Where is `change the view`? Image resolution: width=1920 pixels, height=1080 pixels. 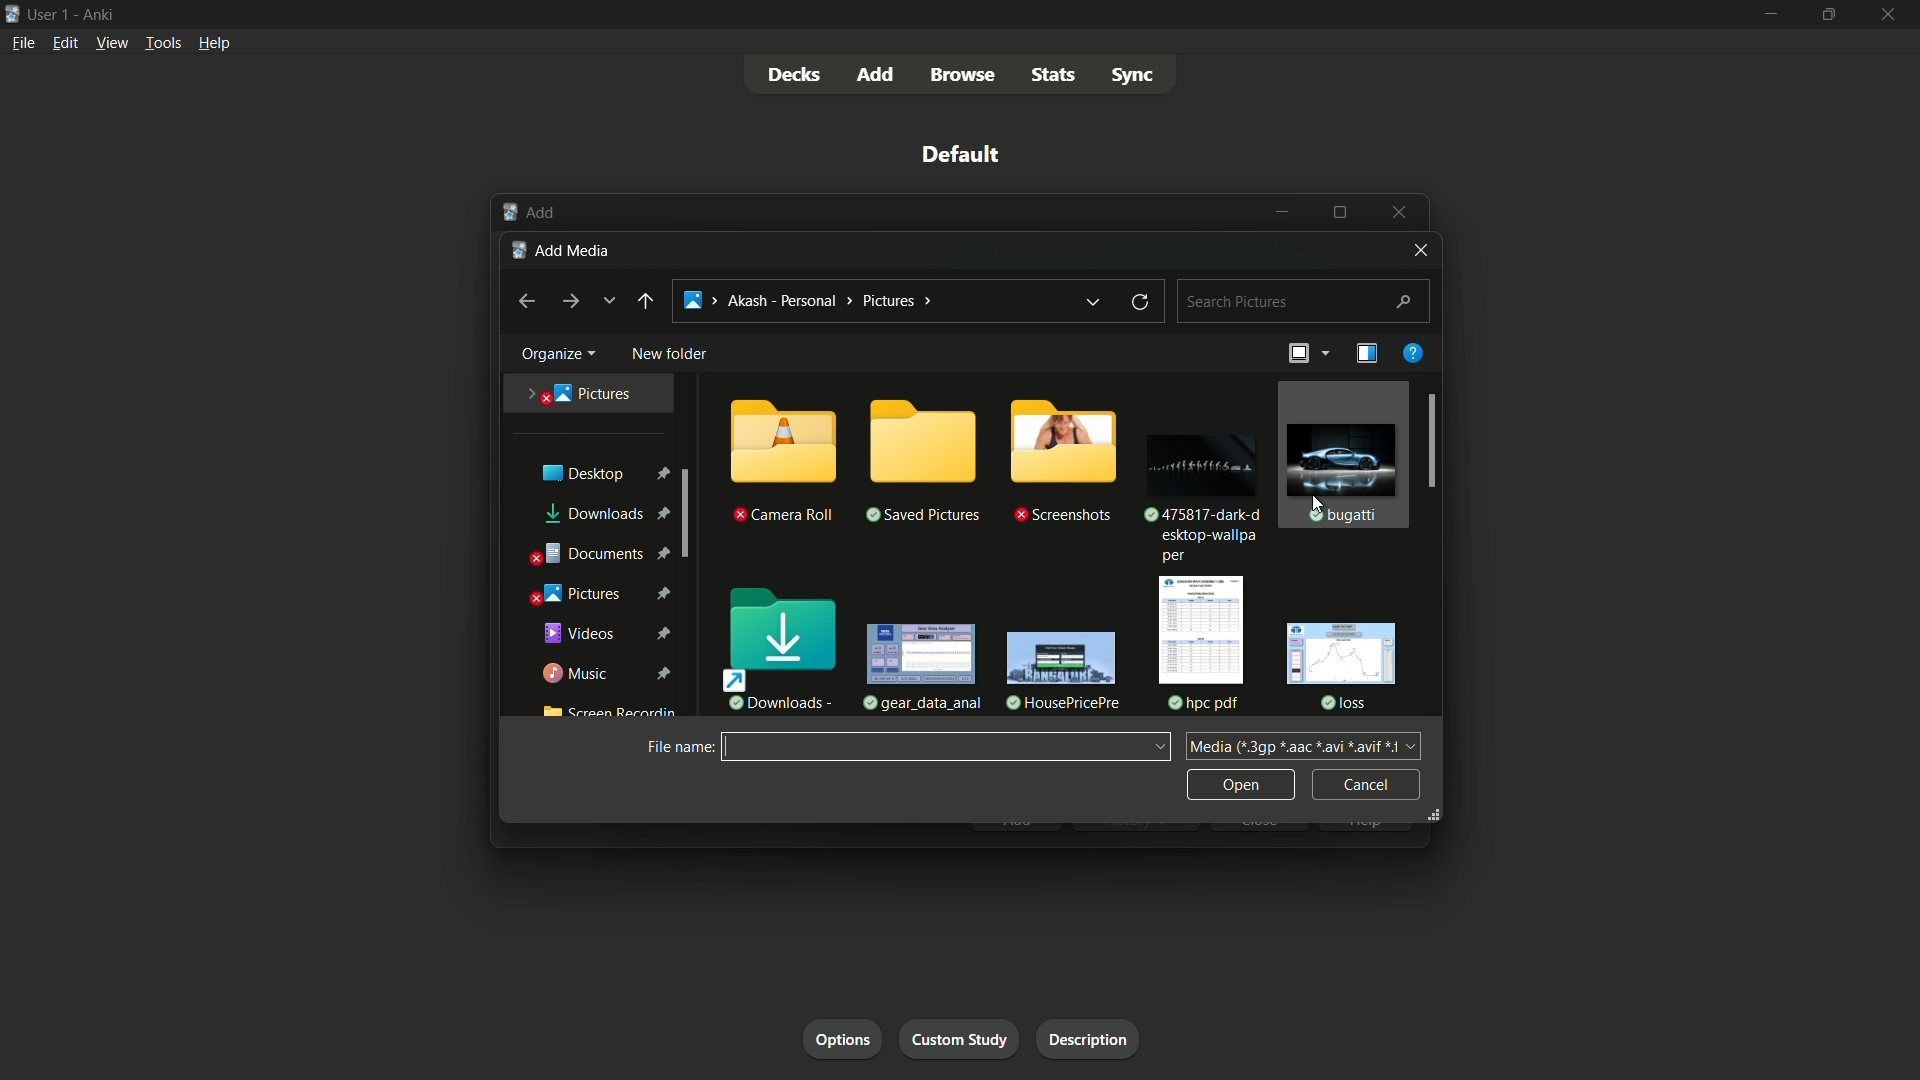
change the view is located at coordinates (1294, 353).